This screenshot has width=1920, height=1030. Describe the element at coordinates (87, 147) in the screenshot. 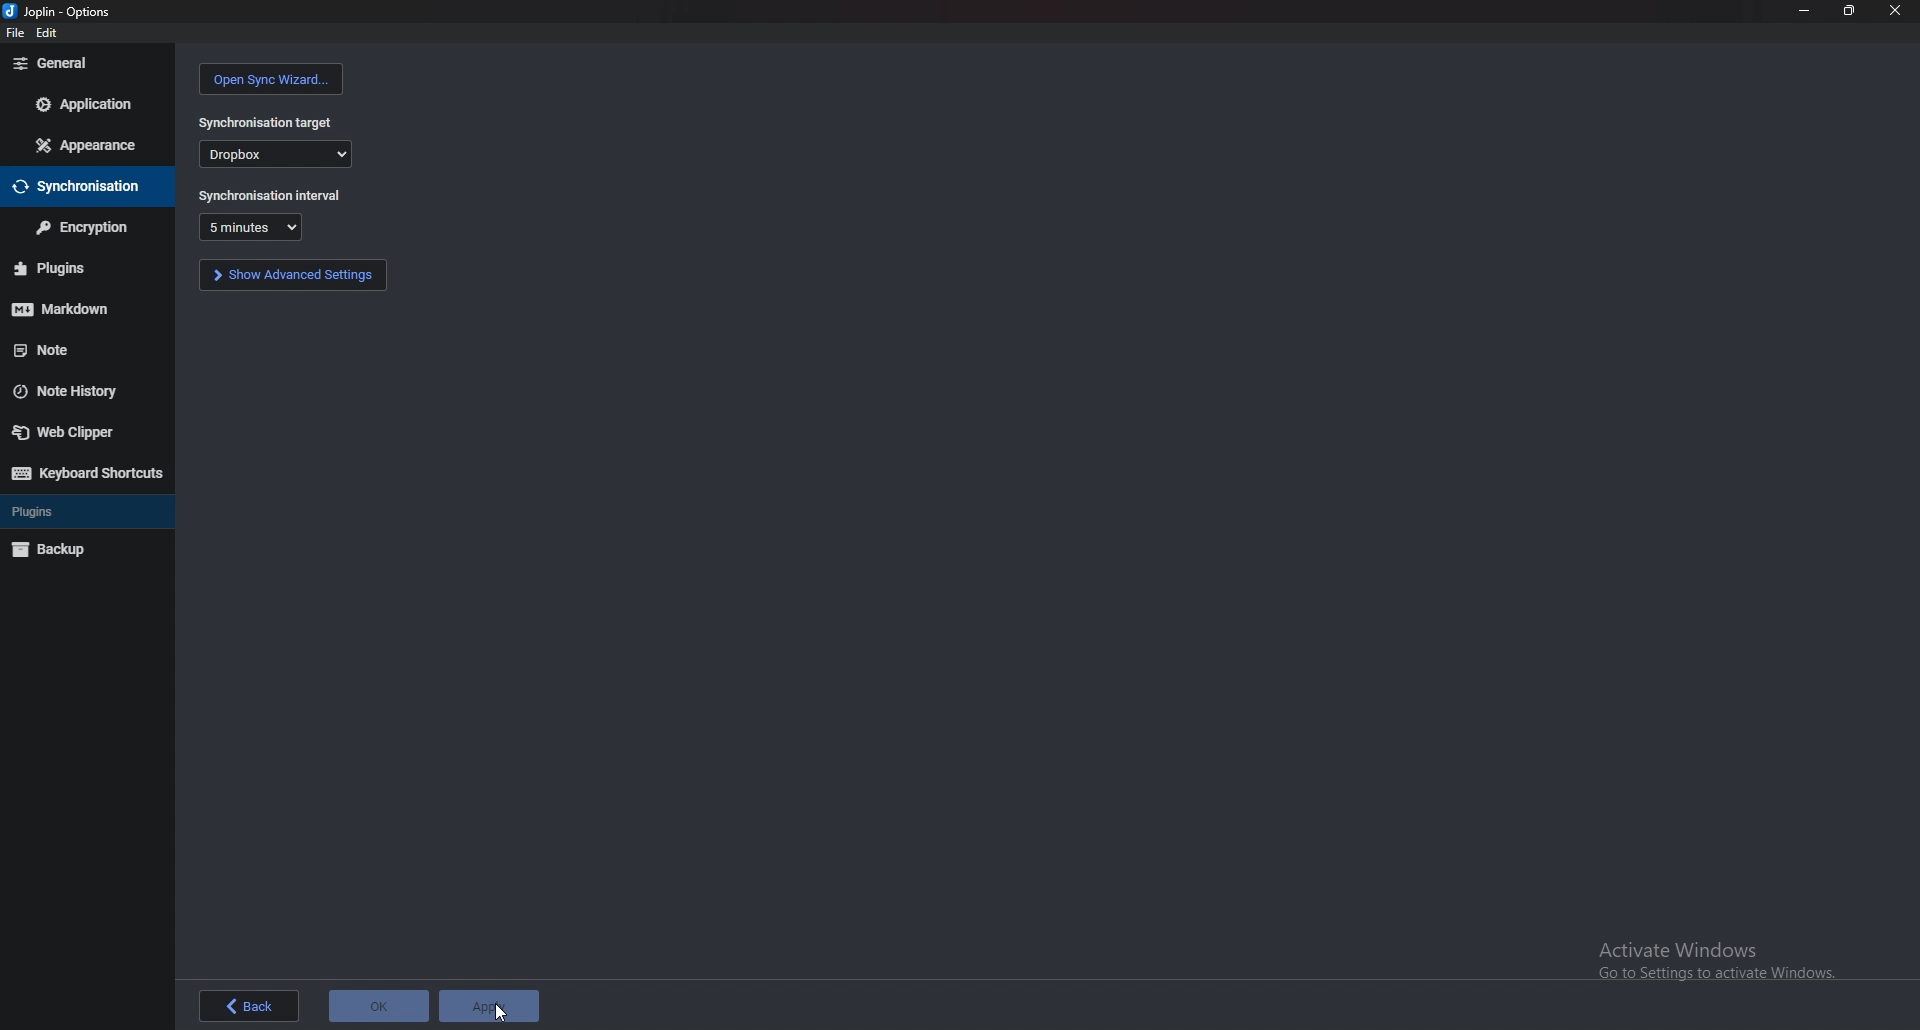

I see `appearance` at that location.